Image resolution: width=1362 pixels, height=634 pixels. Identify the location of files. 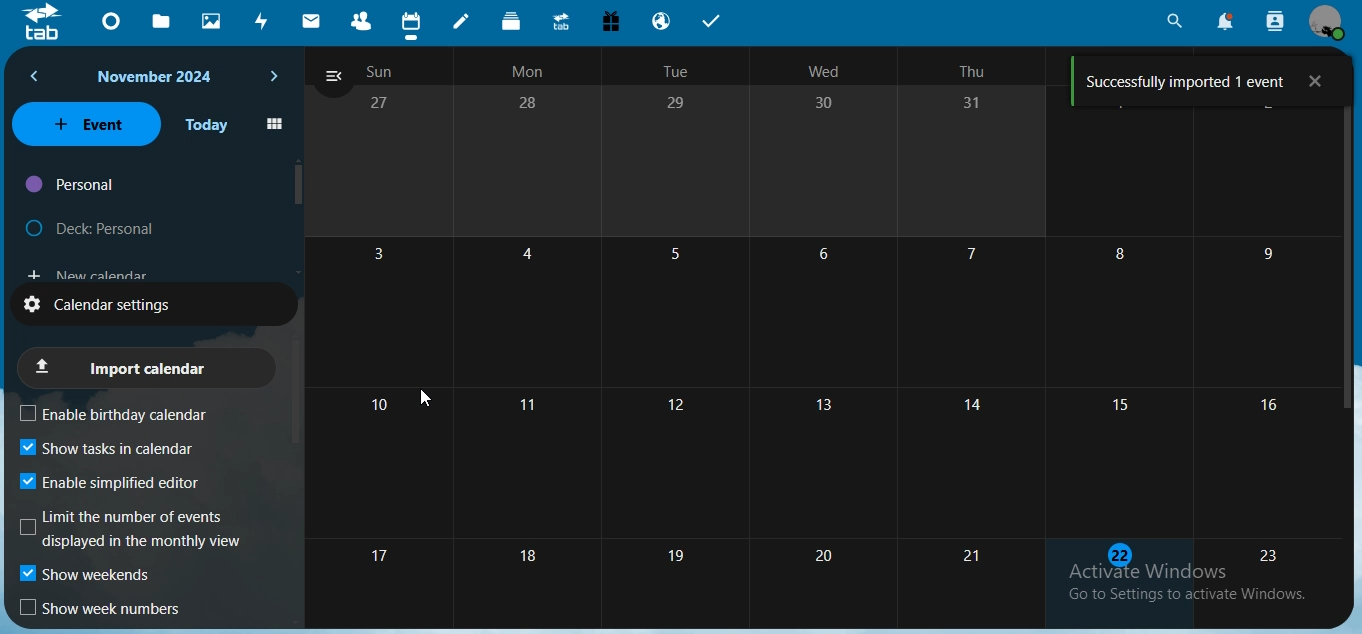
(166, 22).